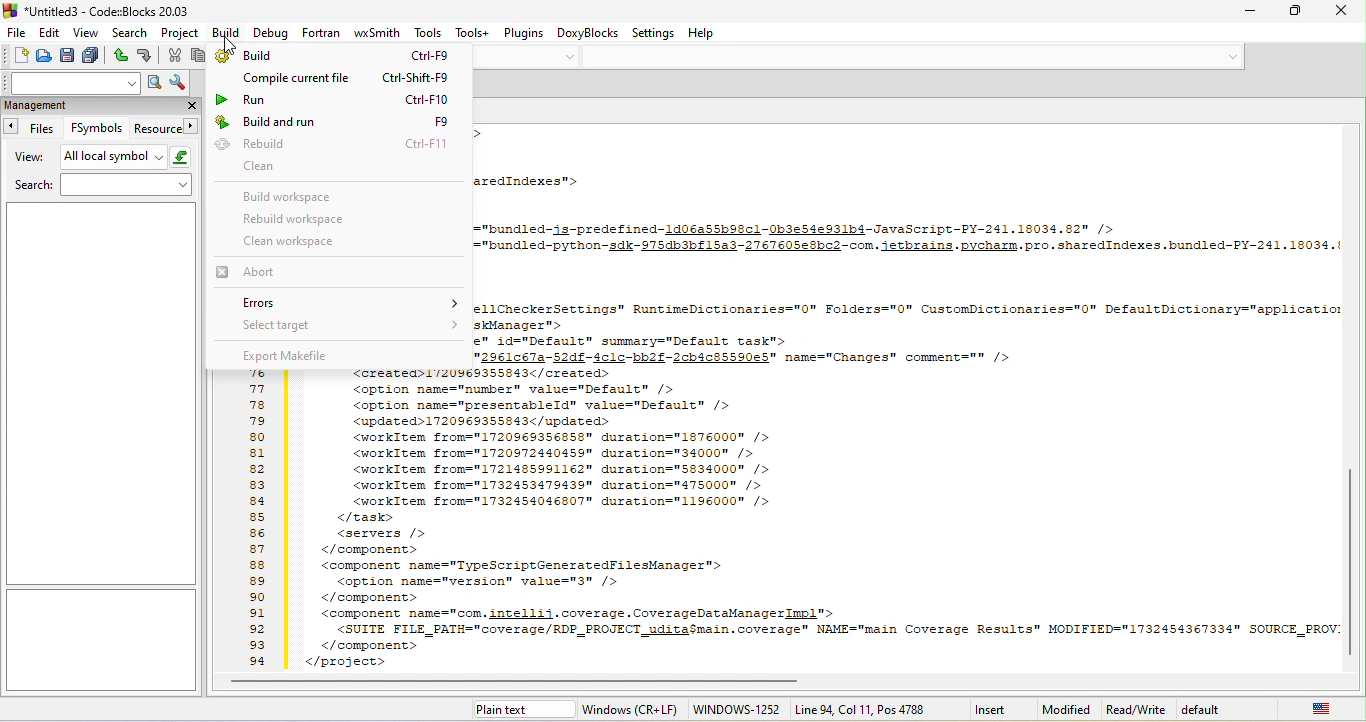  I want to click on save, so click(69, 55).